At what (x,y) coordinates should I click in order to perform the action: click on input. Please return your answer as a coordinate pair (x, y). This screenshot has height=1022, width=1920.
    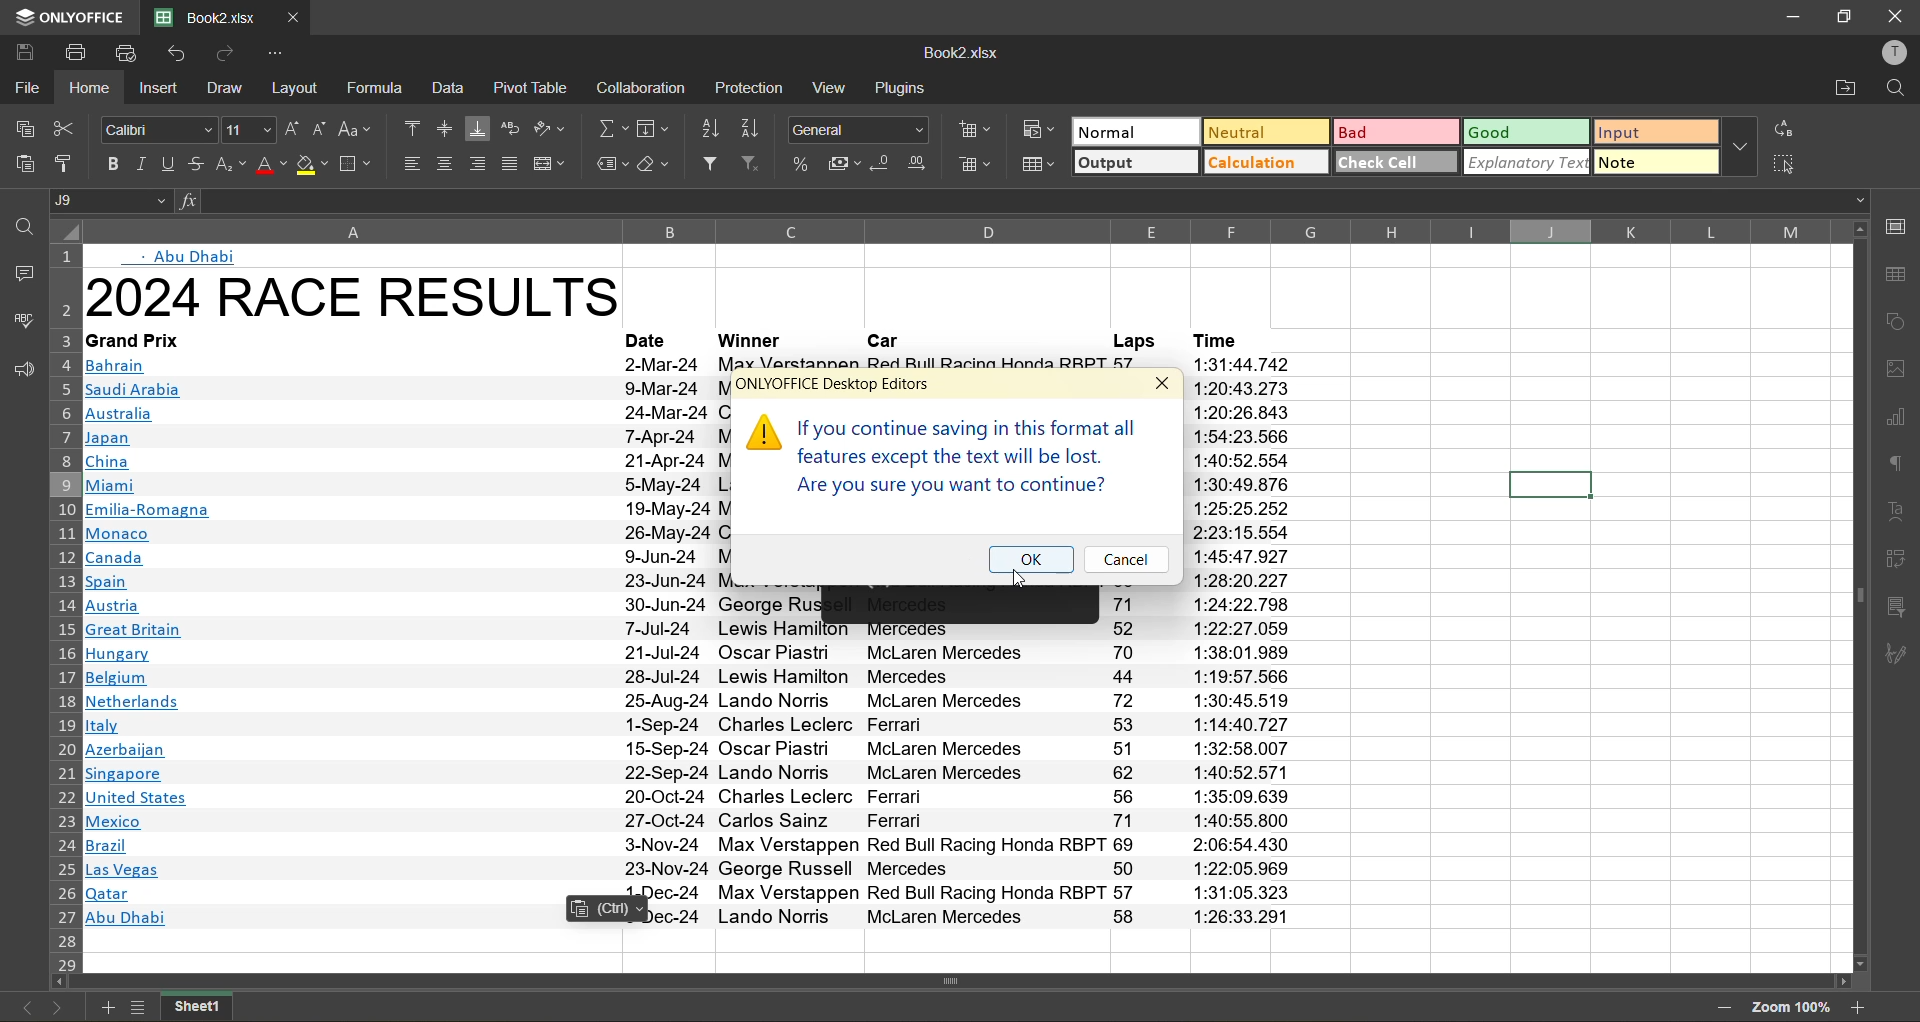
    Looking at the image, I should click on (1656, 131).